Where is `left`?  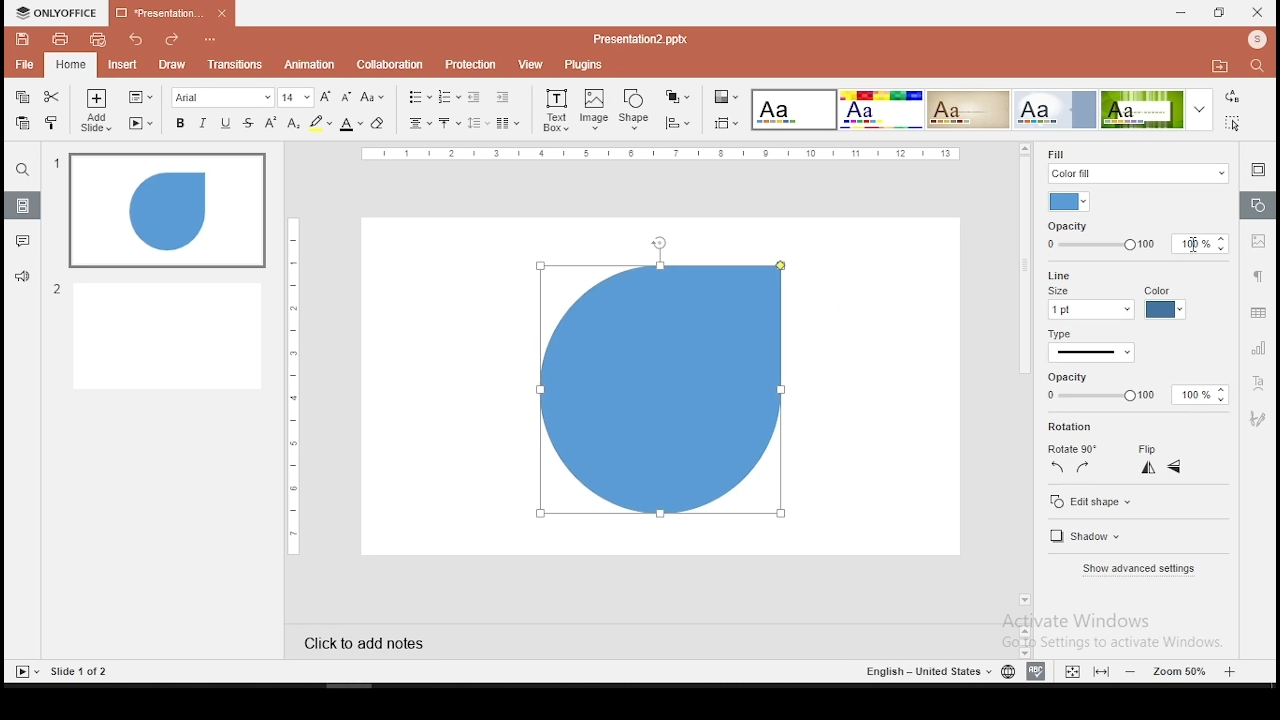
left is located at coordinates (1057, 467).